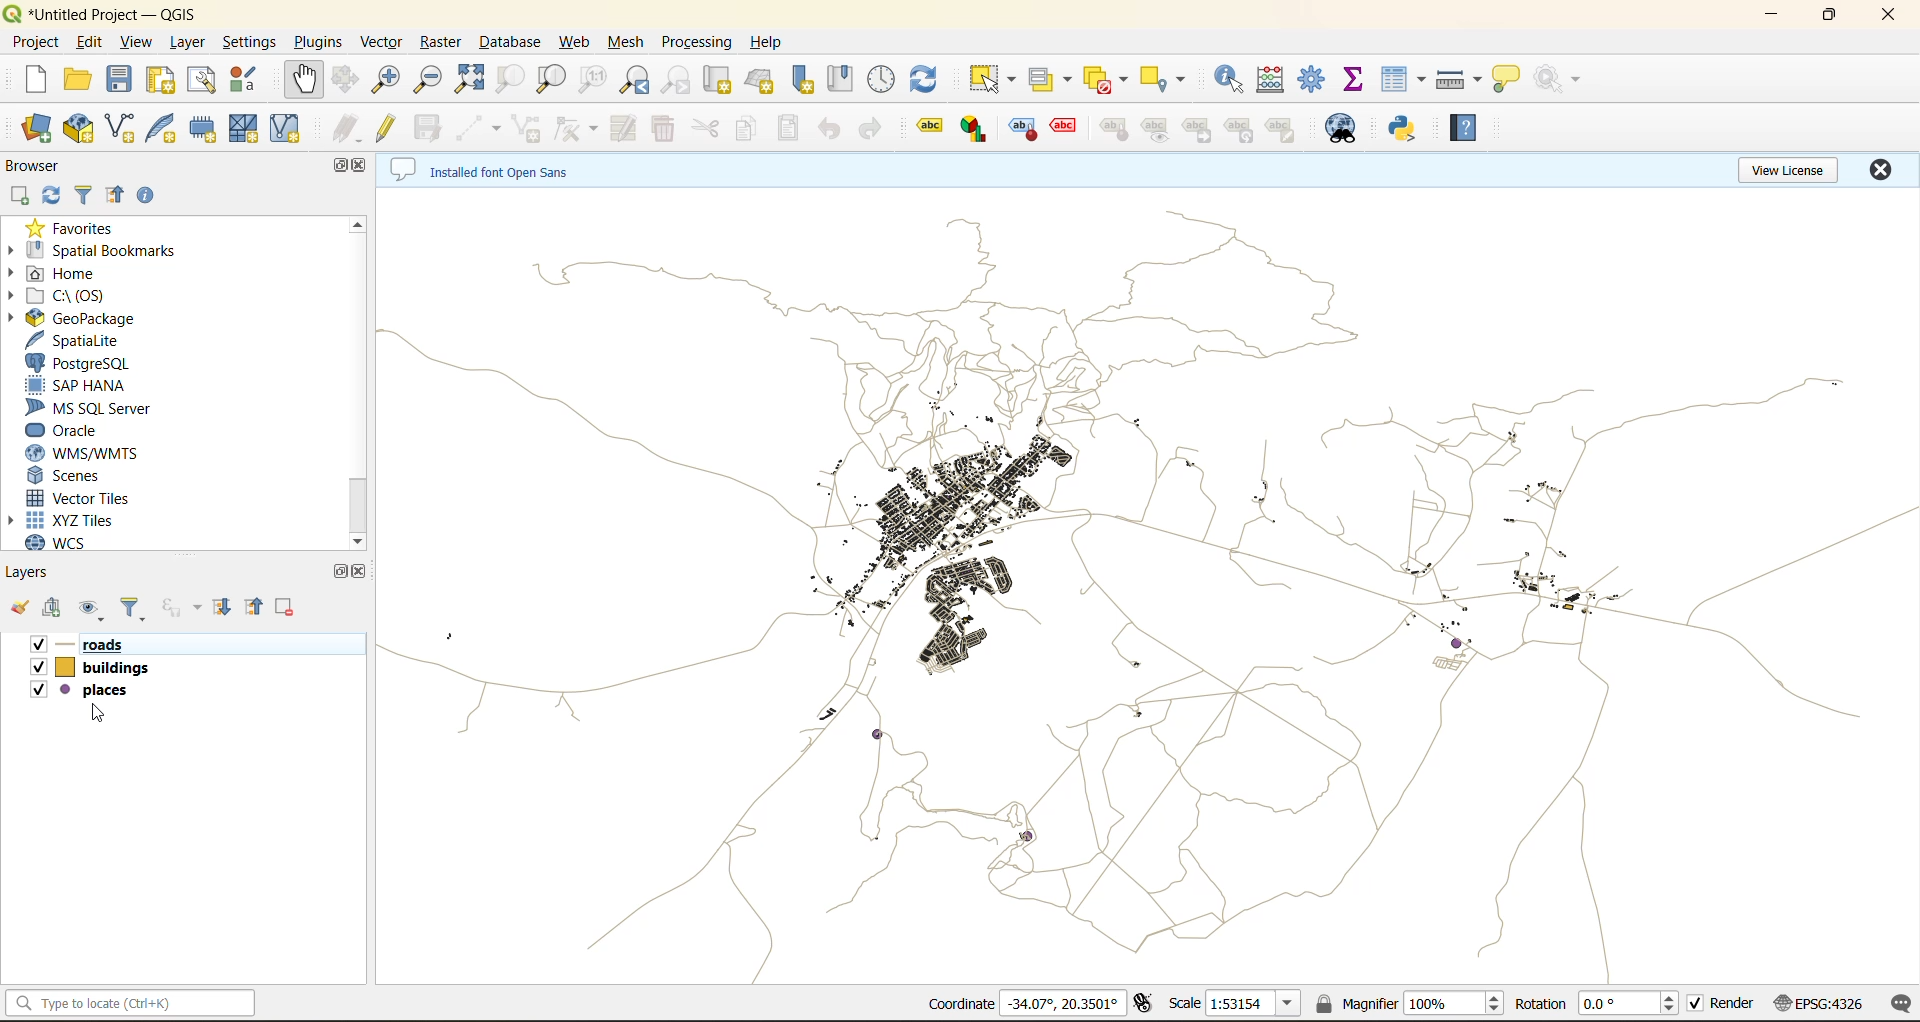 This screenshot has height=1022, width=1920. Describe the element at coordinates (1030, 1002) in the screenshot. I see `coordinates` at that location.